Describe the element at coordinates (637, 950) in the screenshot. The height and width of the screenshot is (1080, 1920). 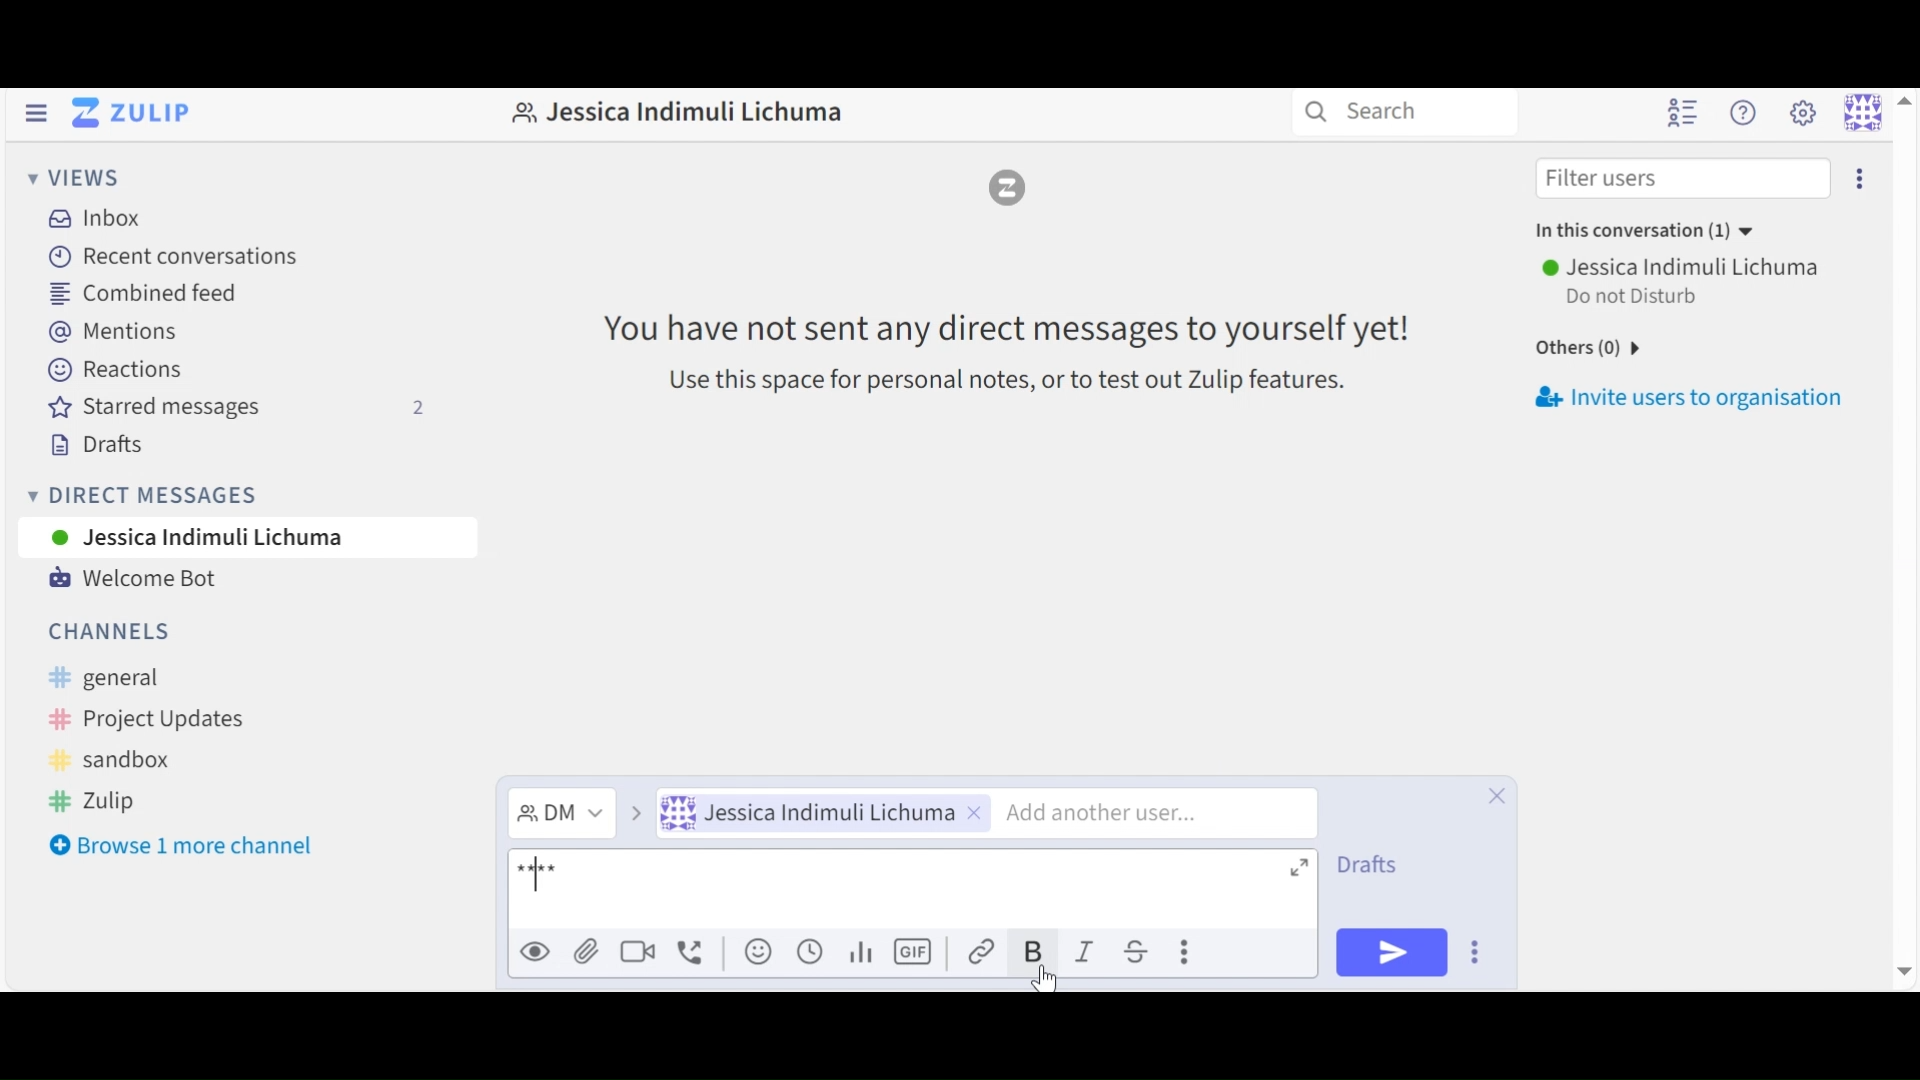
I see `Add a video call` at that location.